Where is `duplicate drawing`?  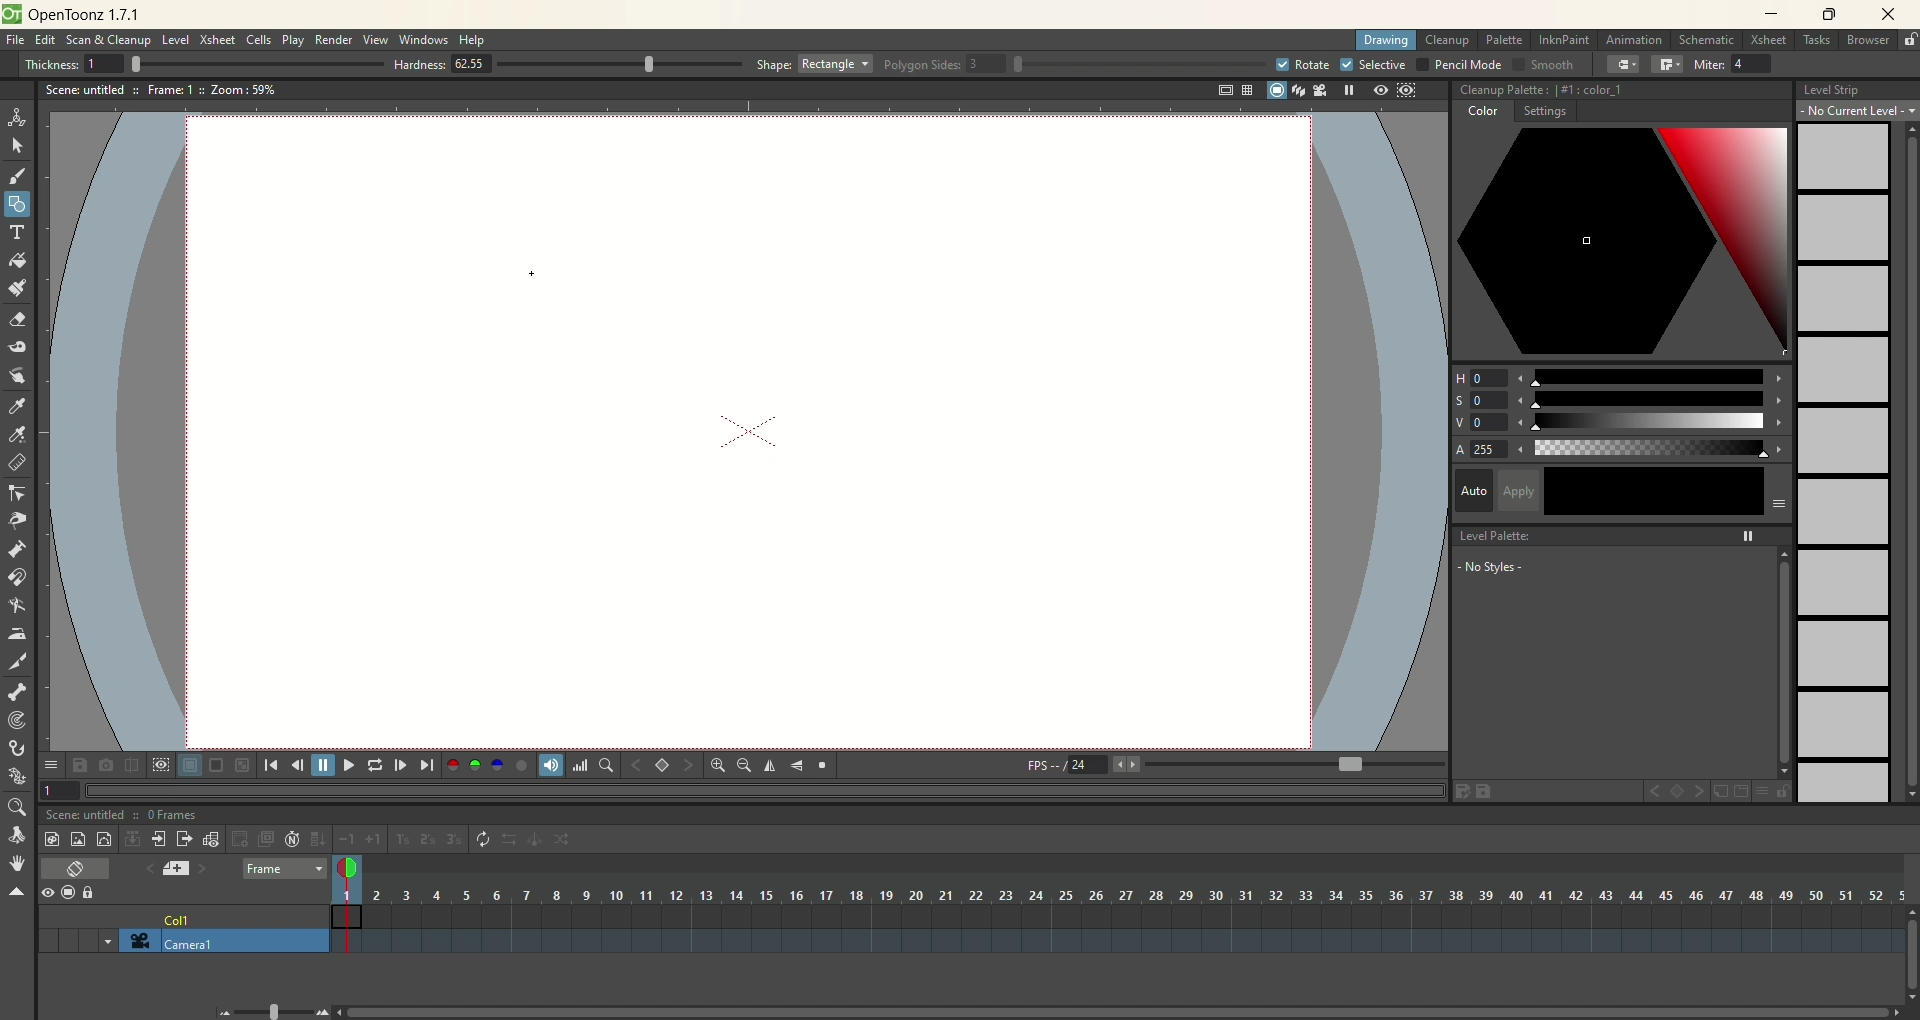 duplicate drawing is located at coordinates (267, 839).